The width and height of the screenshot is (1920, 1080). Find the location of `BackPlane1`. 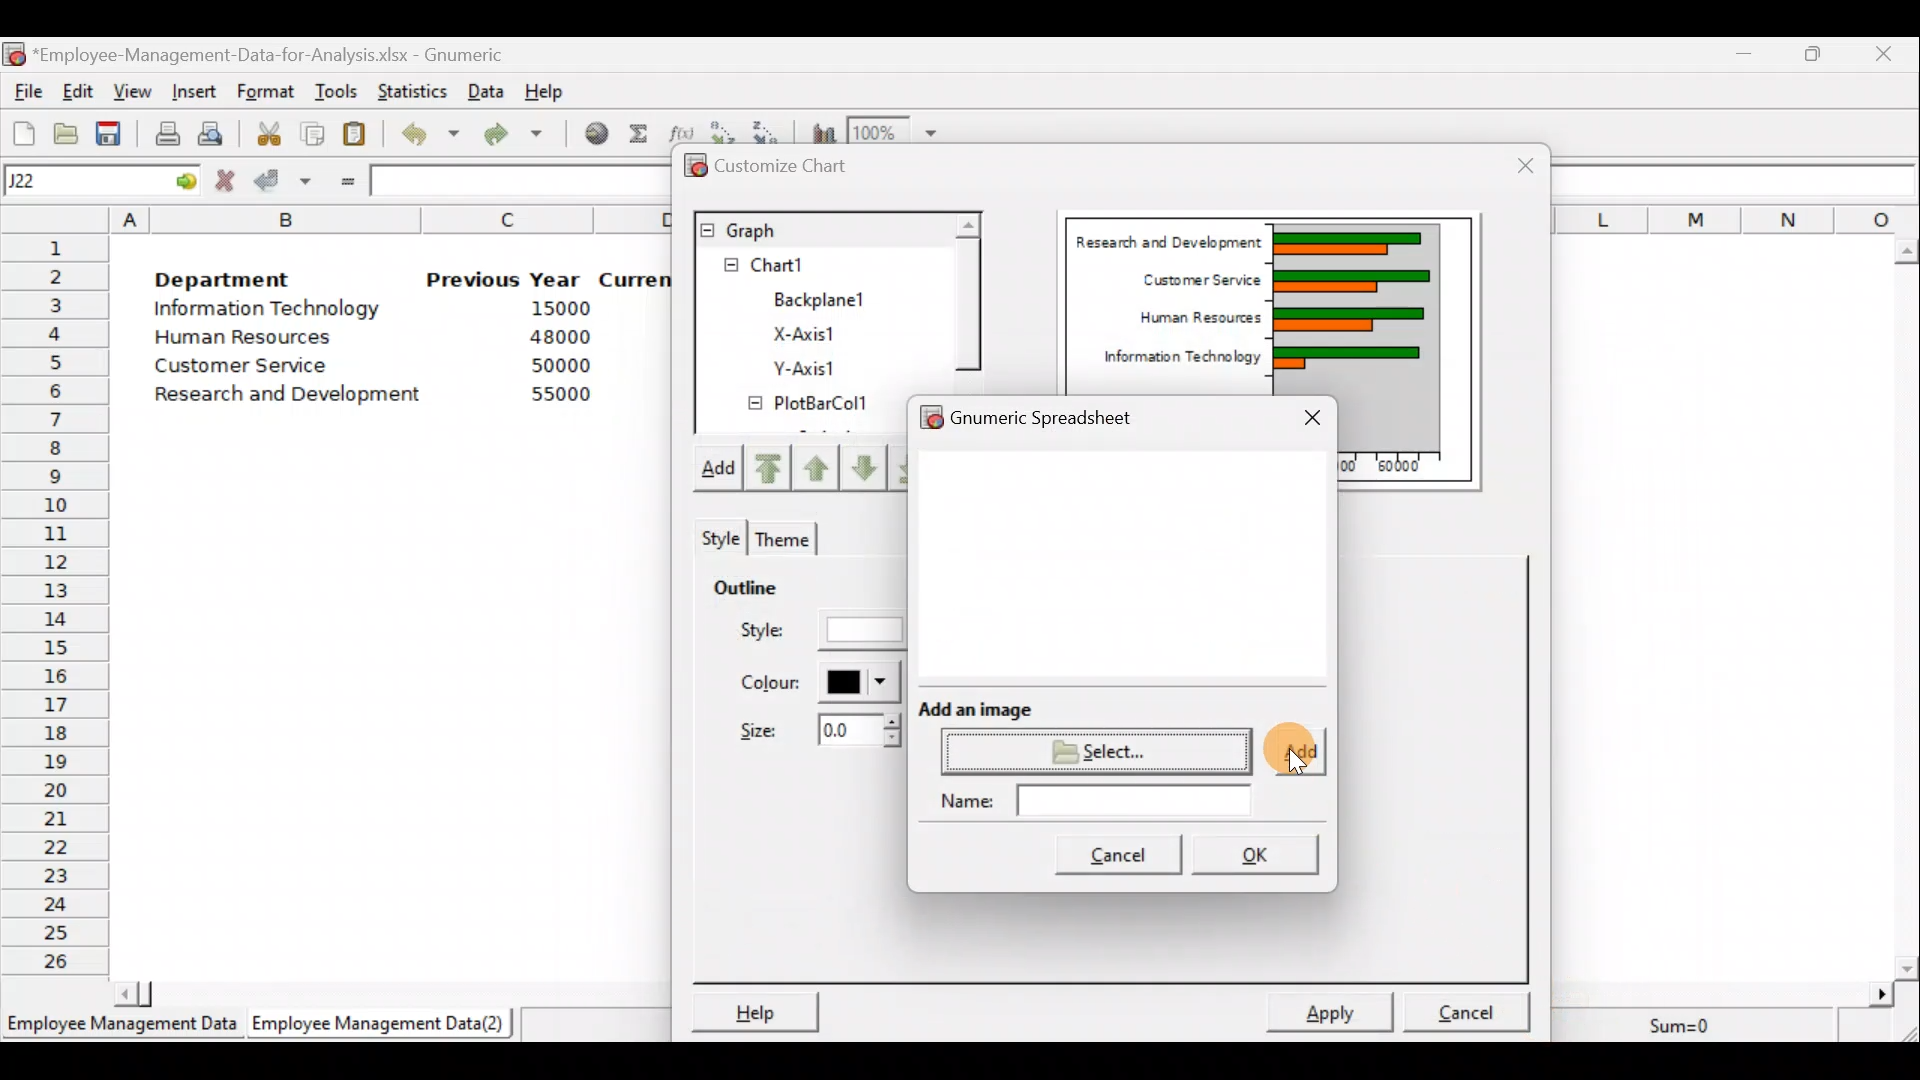

BackPlane1 is located at coordinates (832, 297).